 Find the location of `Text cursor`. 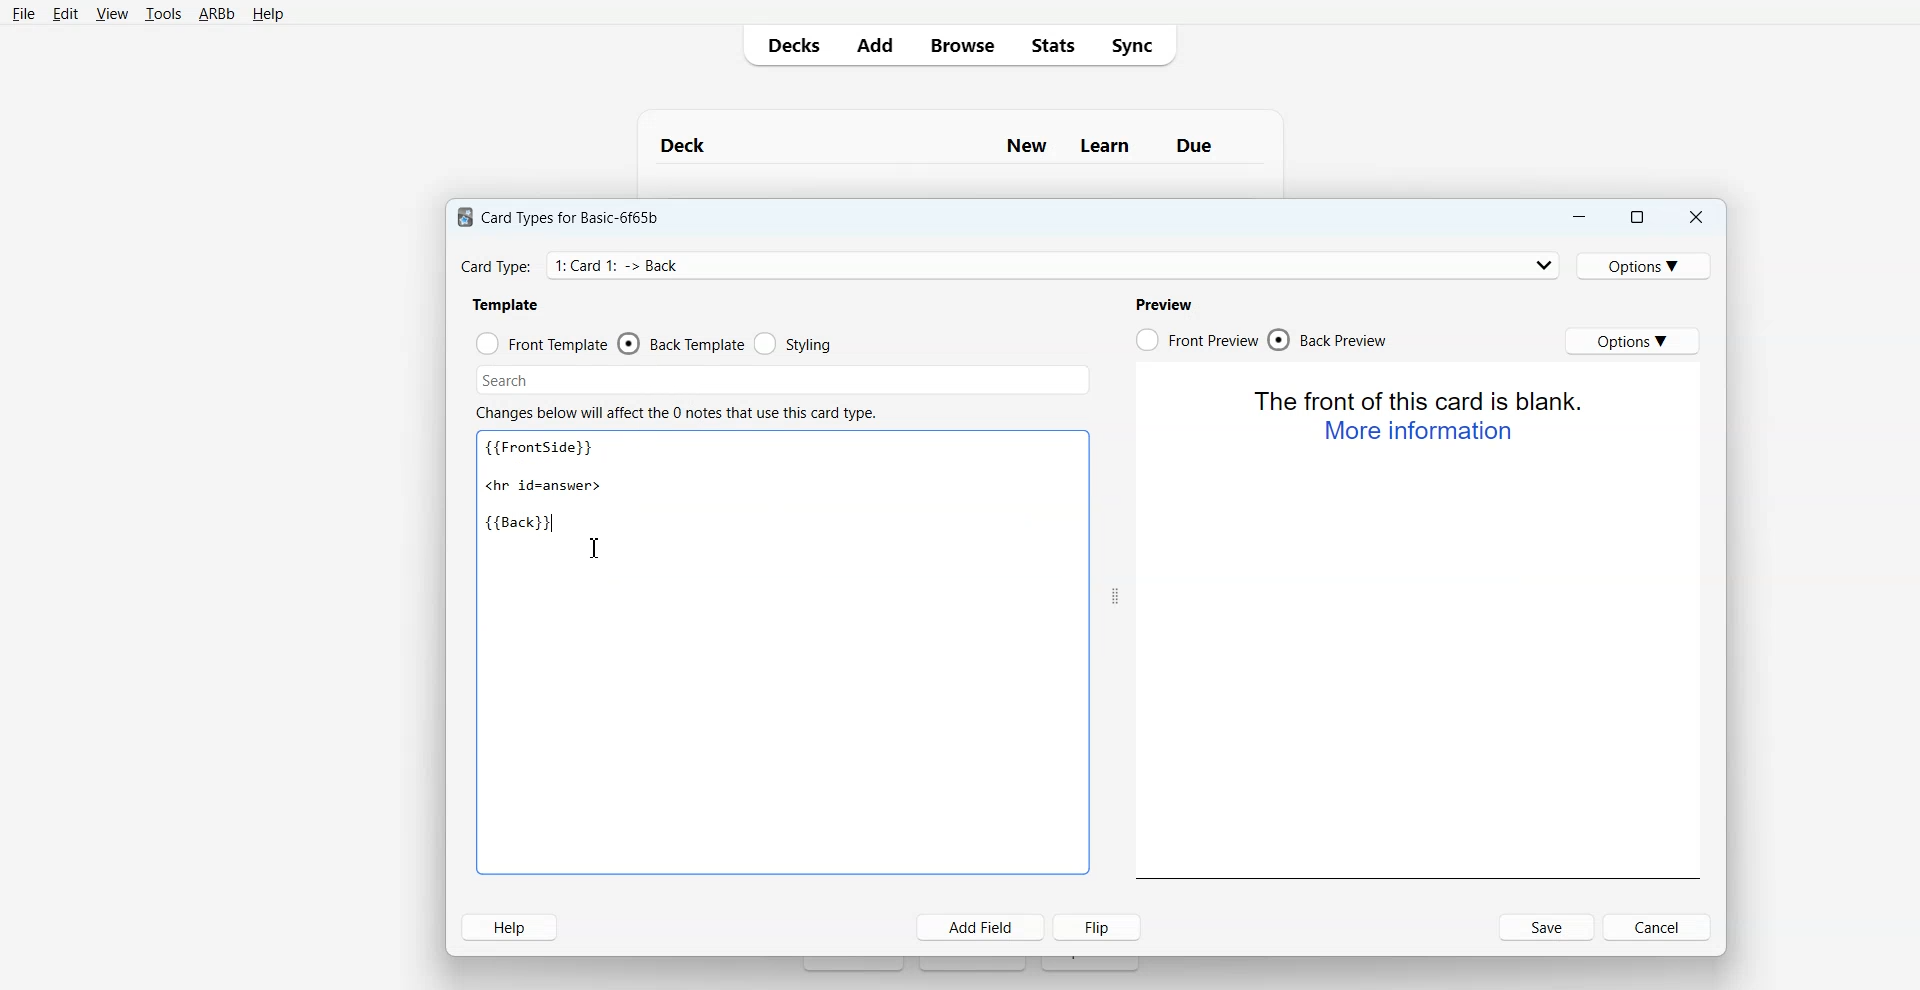

Text cursor is located at coordinates (598, 550).